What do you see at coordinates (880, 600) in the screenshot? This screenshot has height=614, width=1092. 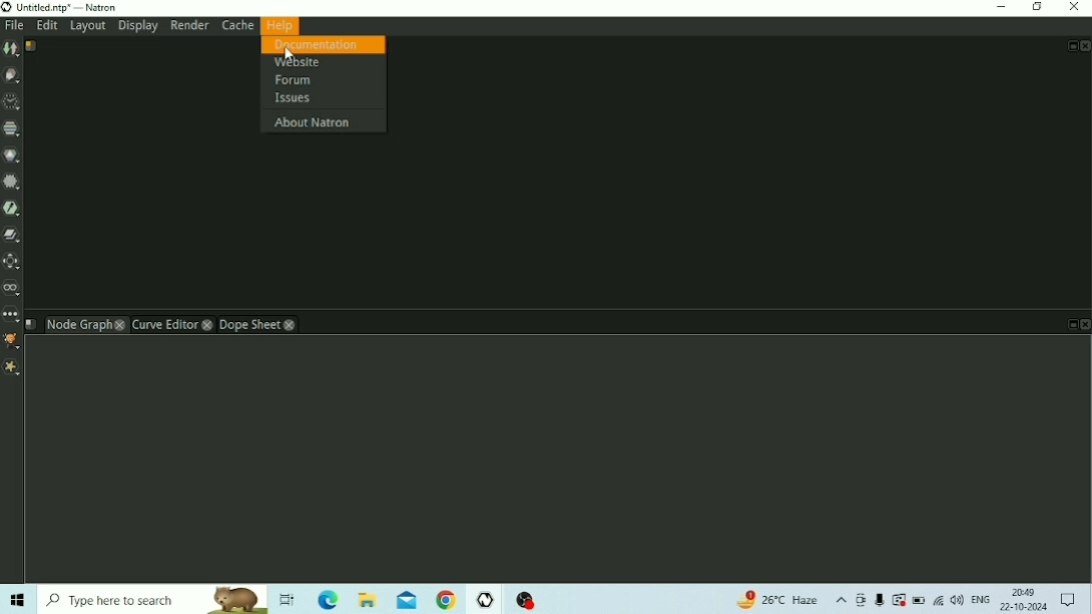 I see `Mic` at bounding box center [880, 600].